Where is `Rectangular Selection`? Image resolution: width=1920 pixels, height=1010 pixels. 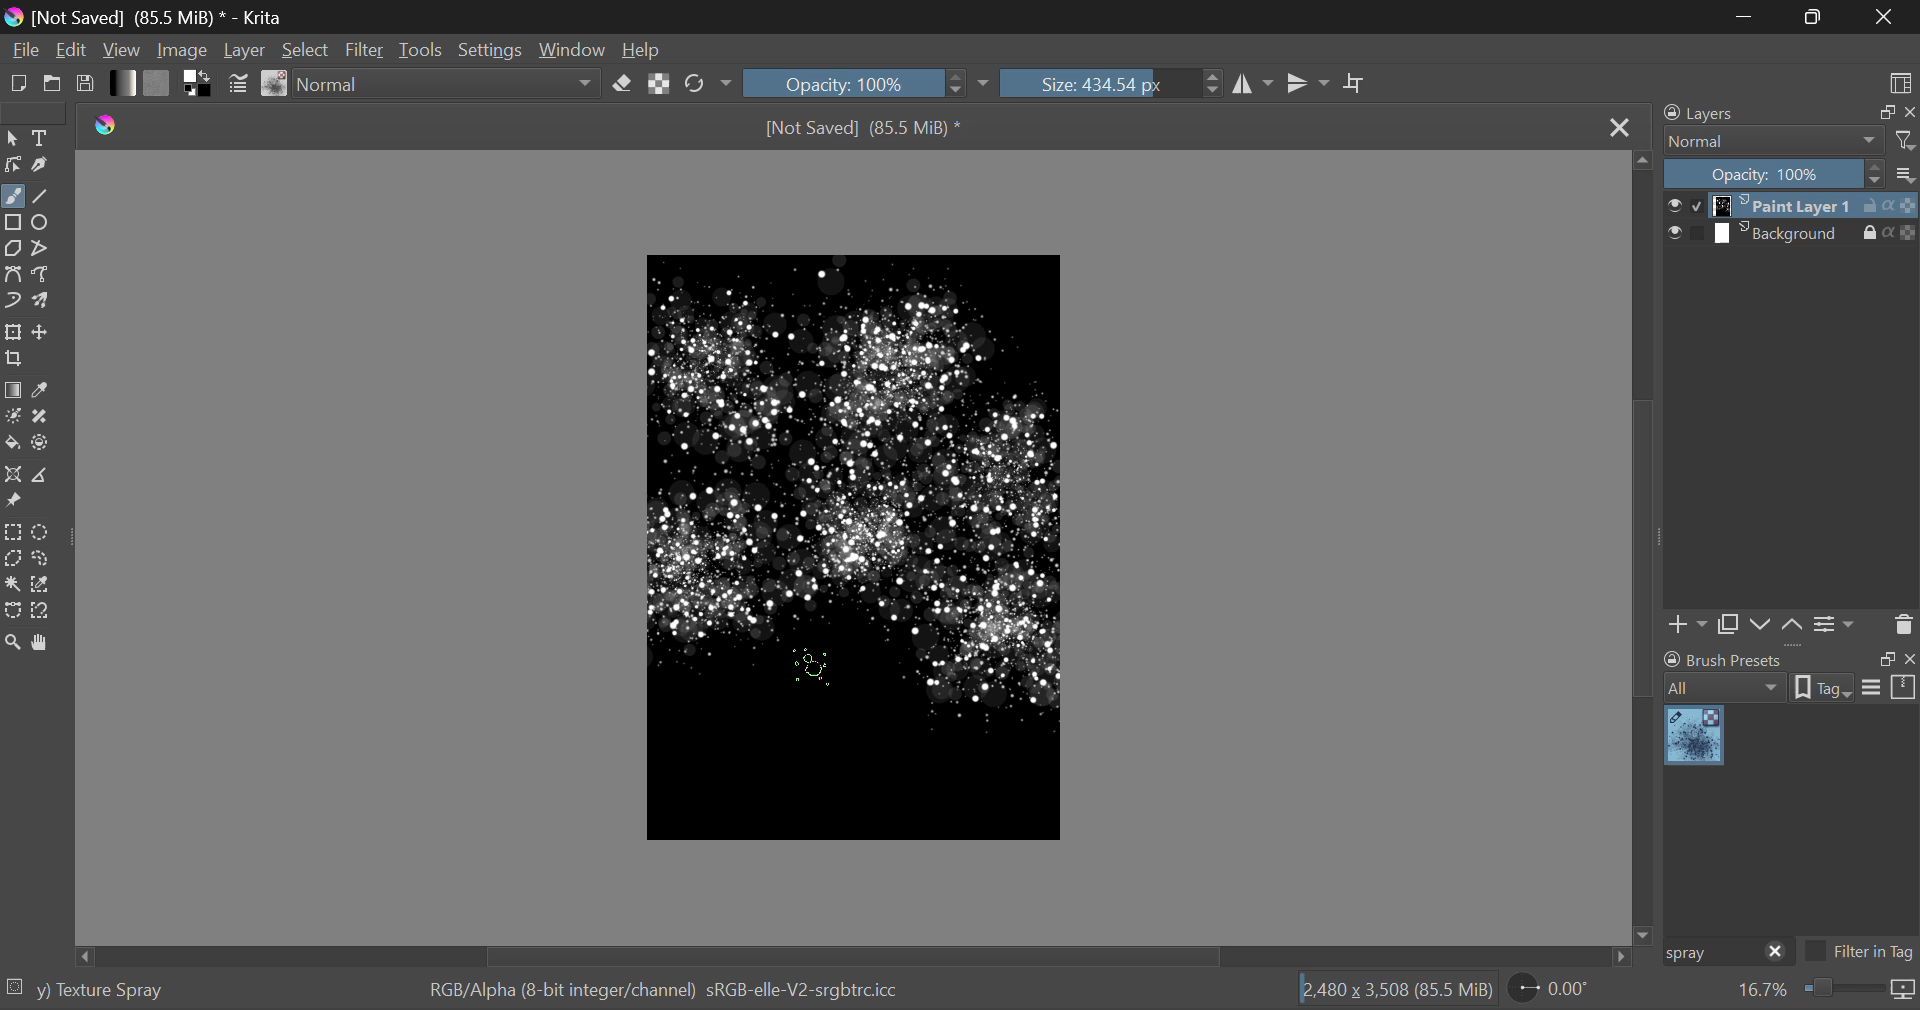
Rectangular Selection is located at coordinates (13, 533).